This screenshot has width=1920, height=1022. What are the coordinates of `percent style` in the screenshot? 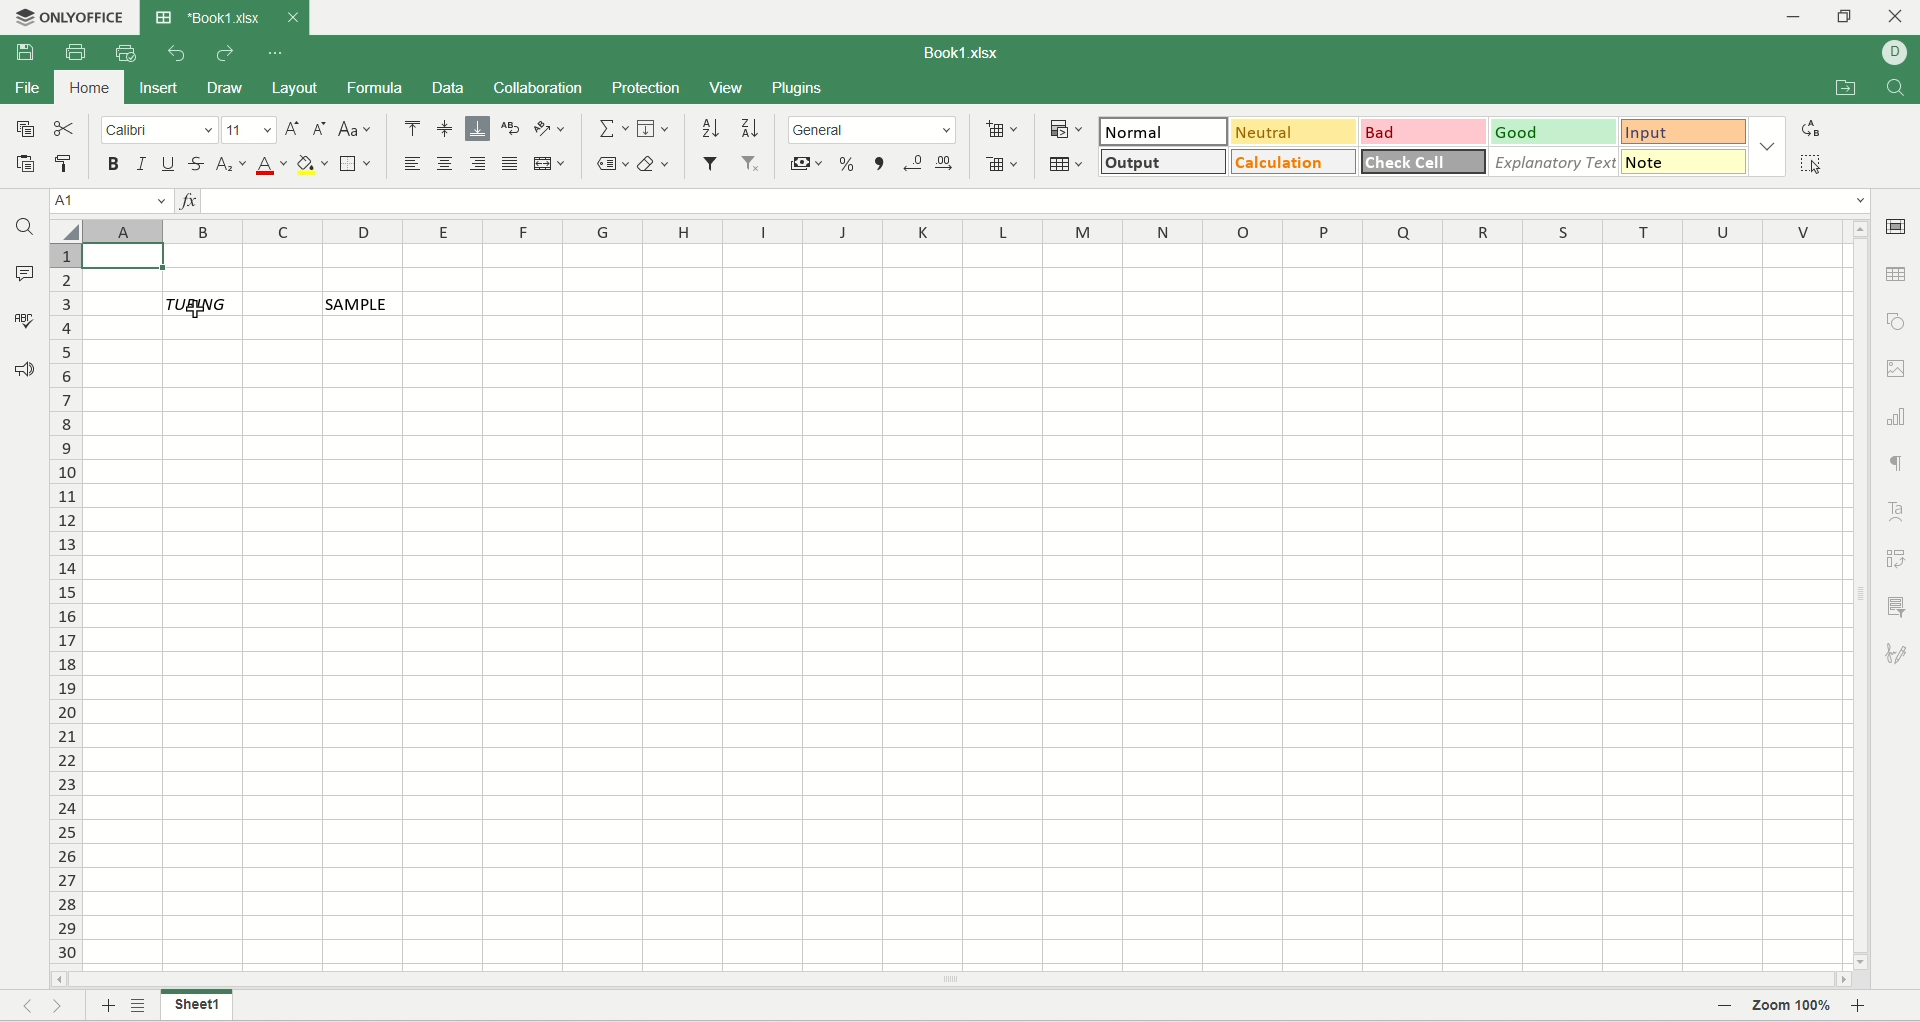 It's located at (849, 165).